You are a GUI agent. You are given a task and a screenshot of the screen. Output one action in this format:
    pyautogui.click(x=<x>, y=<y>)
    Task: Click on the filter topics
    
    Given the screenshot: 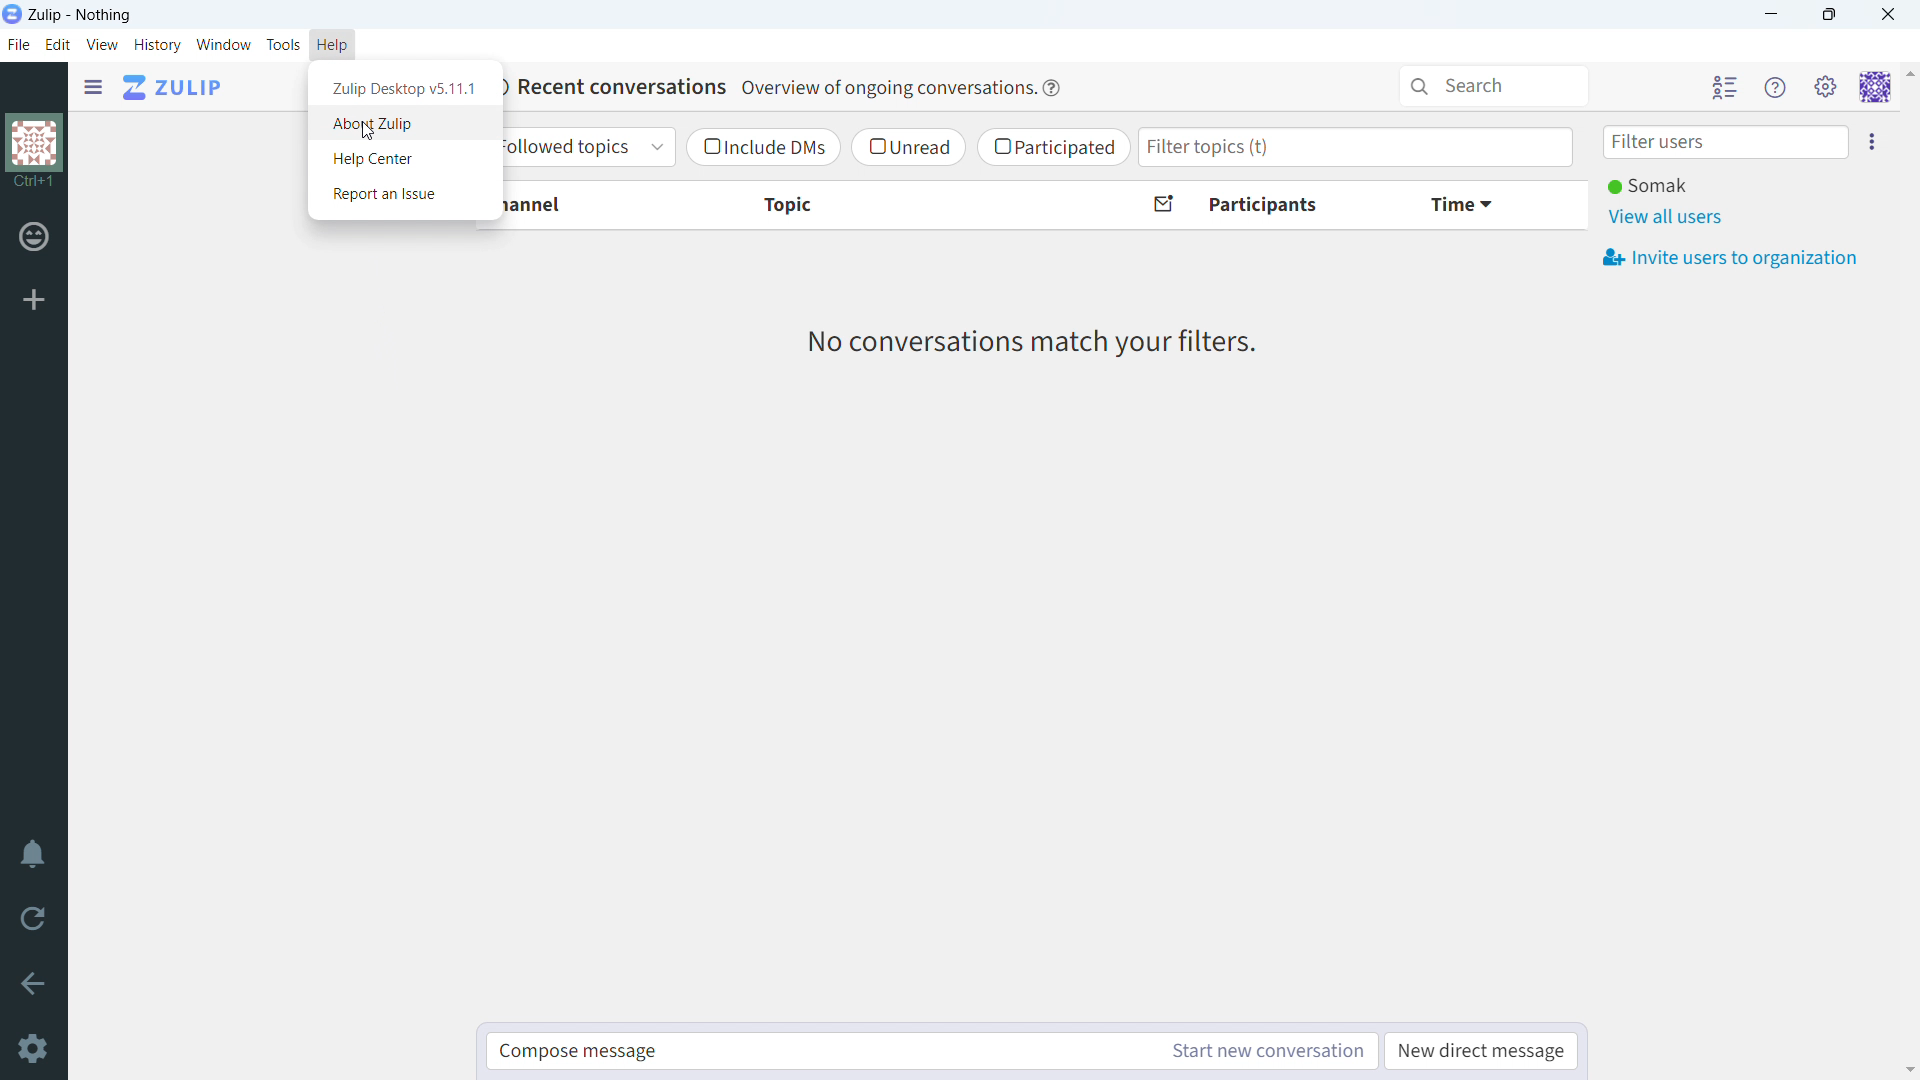 What is the action you would take?
    pyautogui.click(x=1355, y=146)
    